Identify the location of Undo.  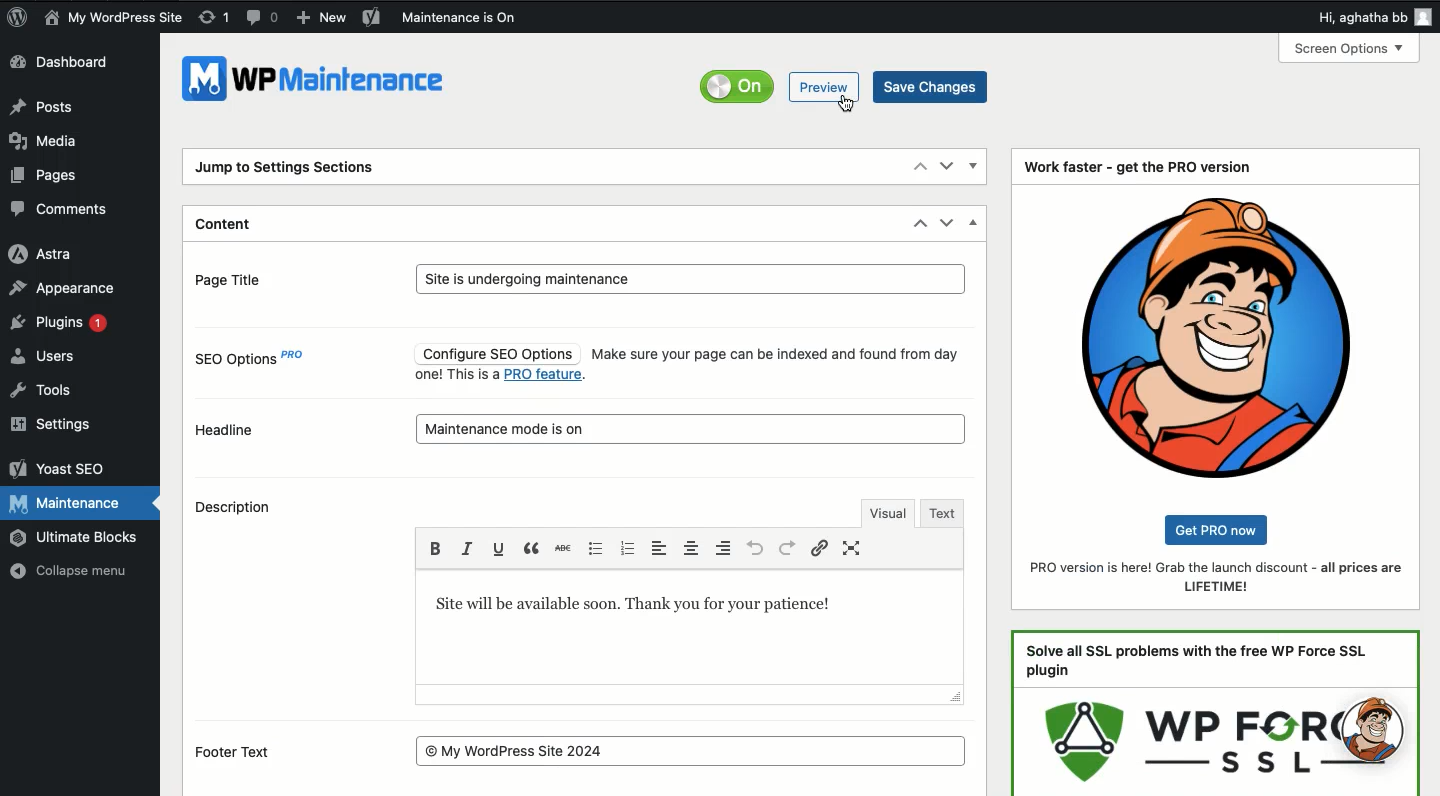
(755, 548).